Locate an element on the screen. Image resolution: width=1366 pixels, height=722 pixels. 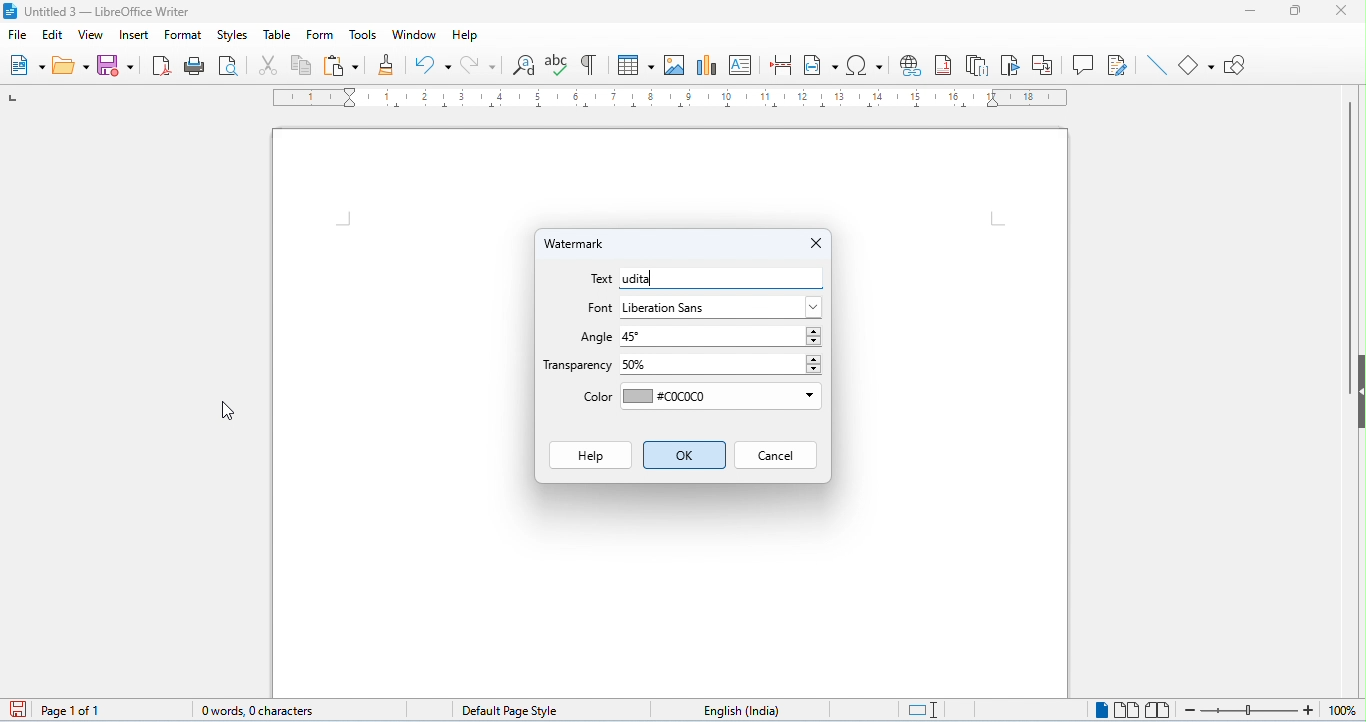
water mark is located at coordinates (583, 245).